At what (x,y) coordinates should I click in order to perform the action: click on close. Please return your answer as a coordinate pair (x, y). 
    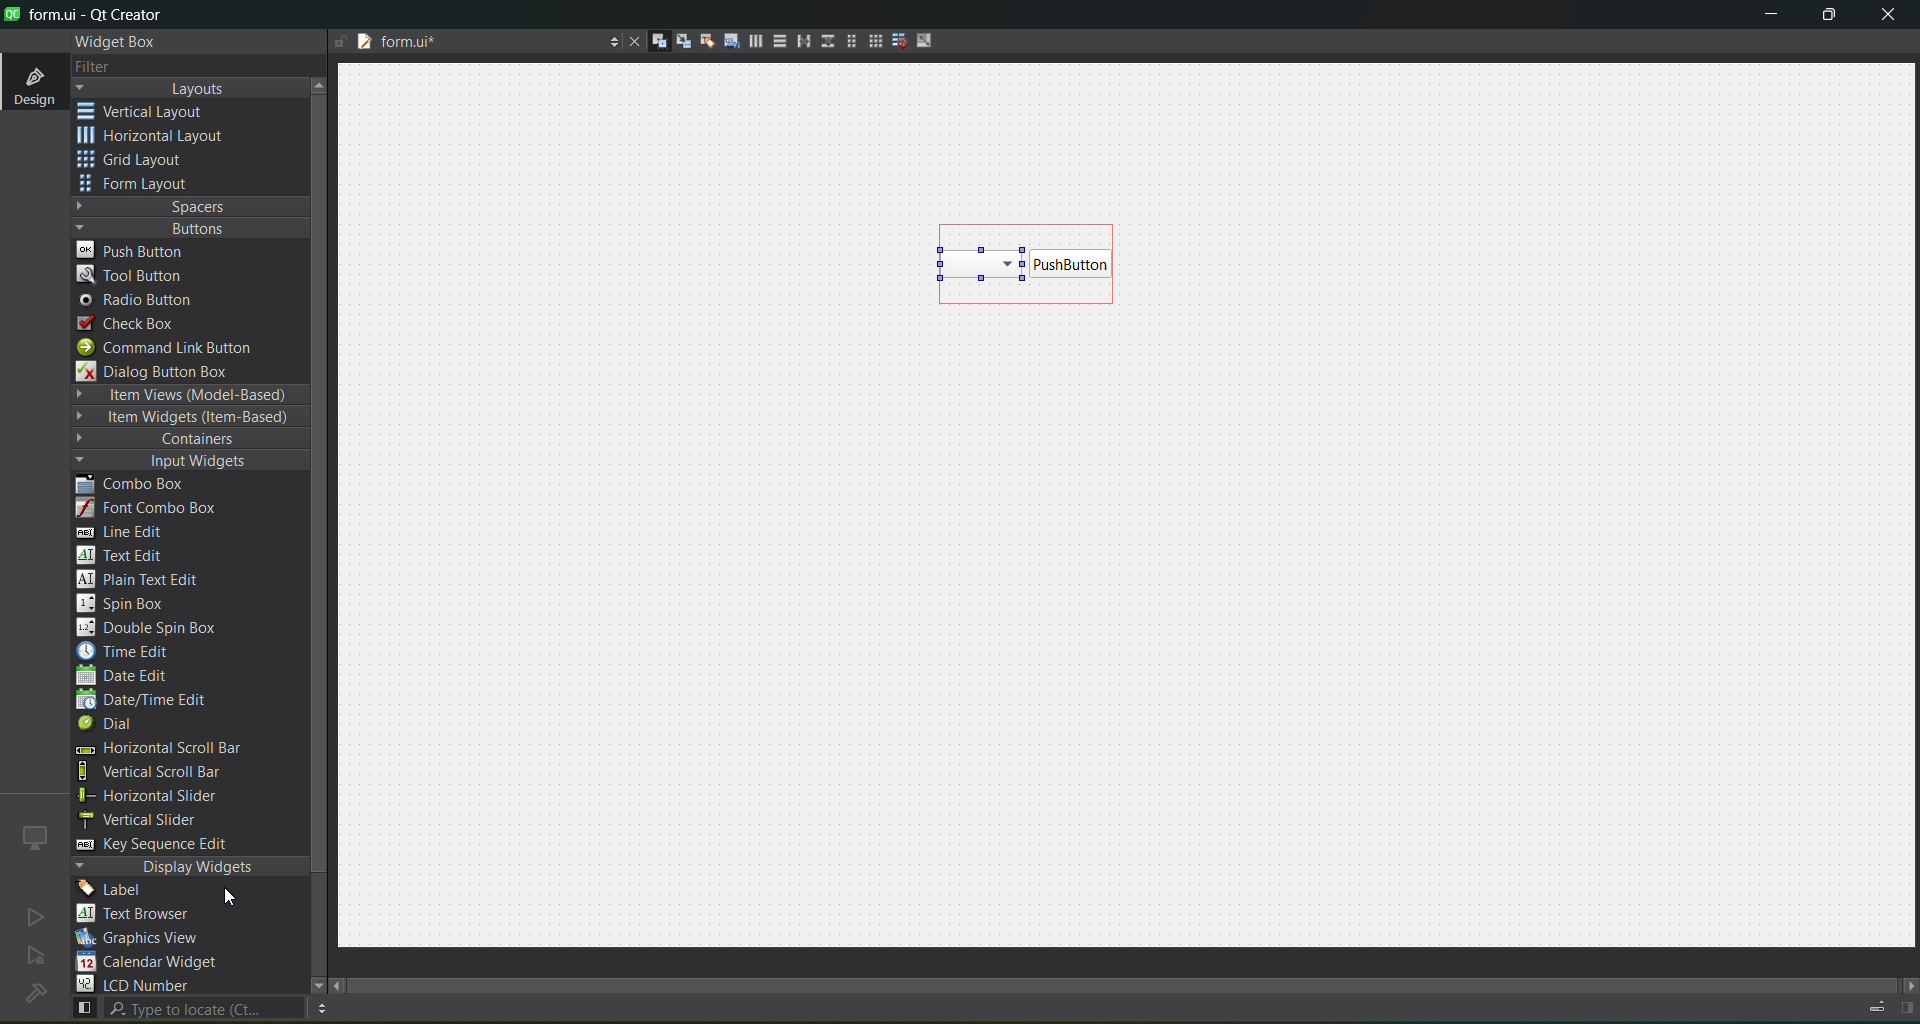
    Looking at the image, I should click on (1888, 17).